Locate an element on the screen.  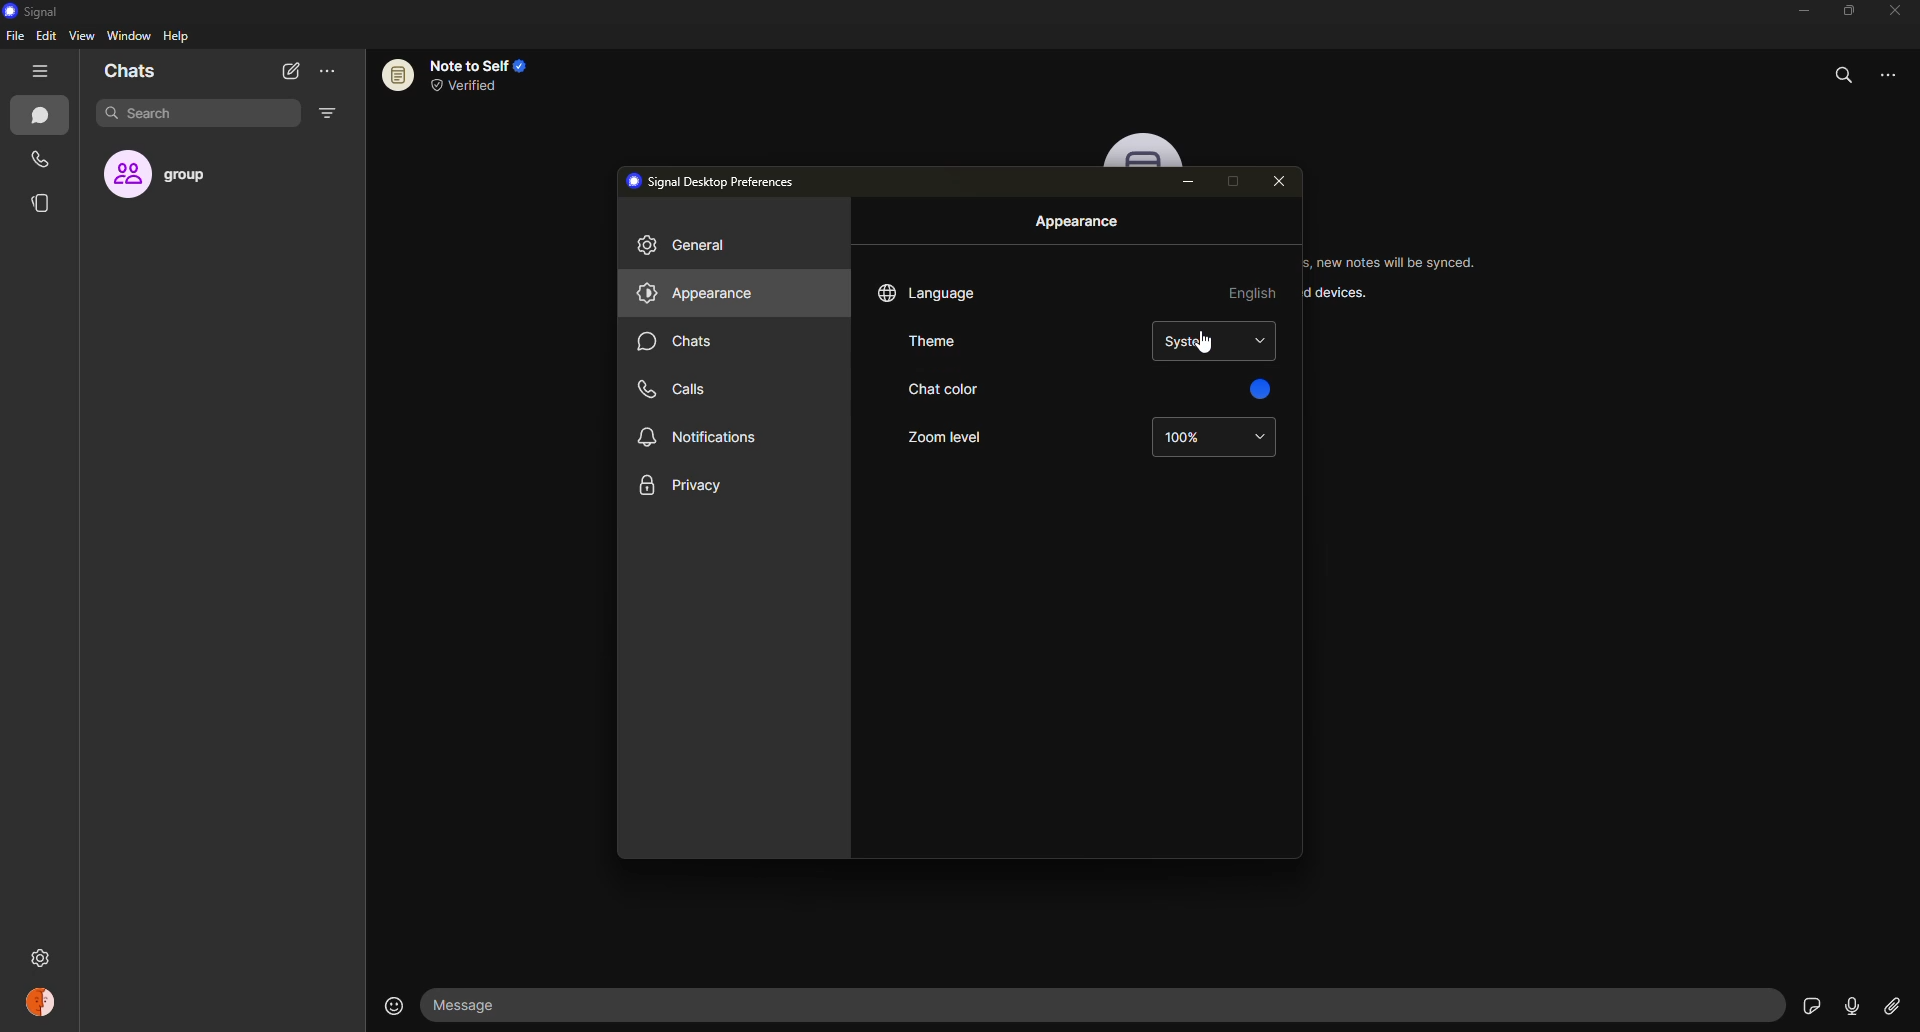
theme is located at coordinates (937, 342).